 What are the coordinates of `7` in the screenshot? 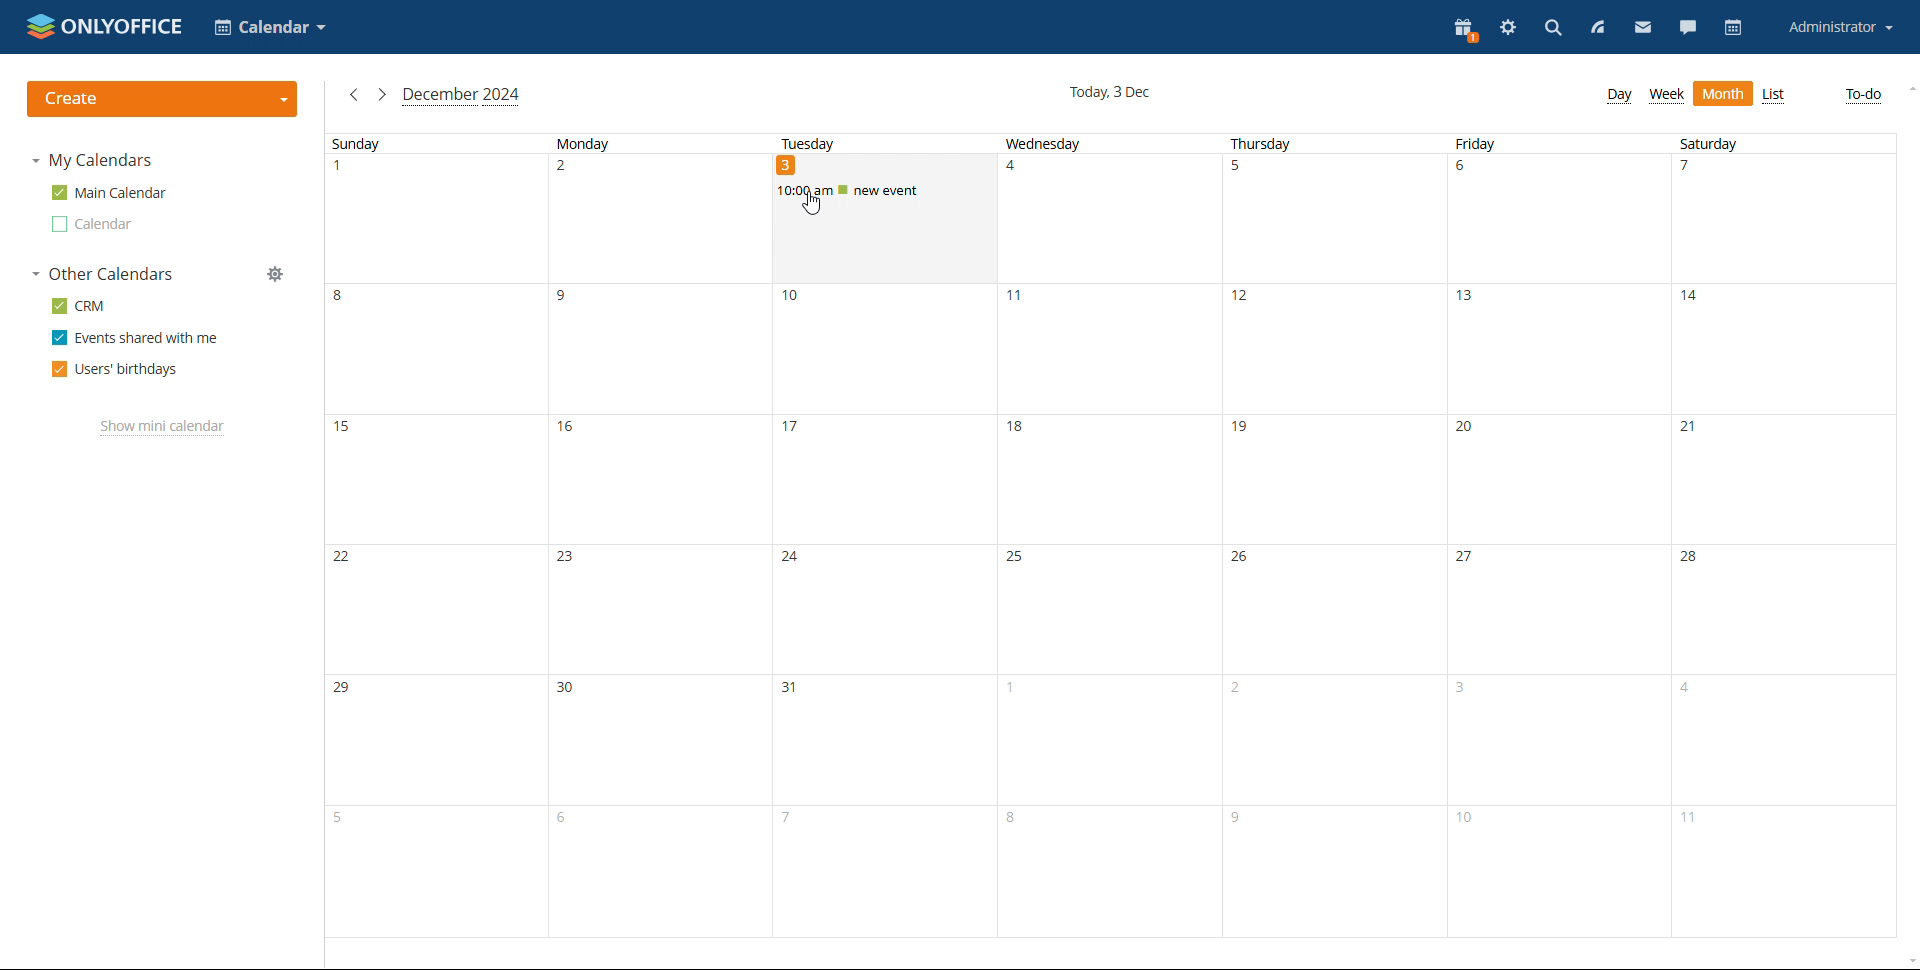 It's located at (881, 871).